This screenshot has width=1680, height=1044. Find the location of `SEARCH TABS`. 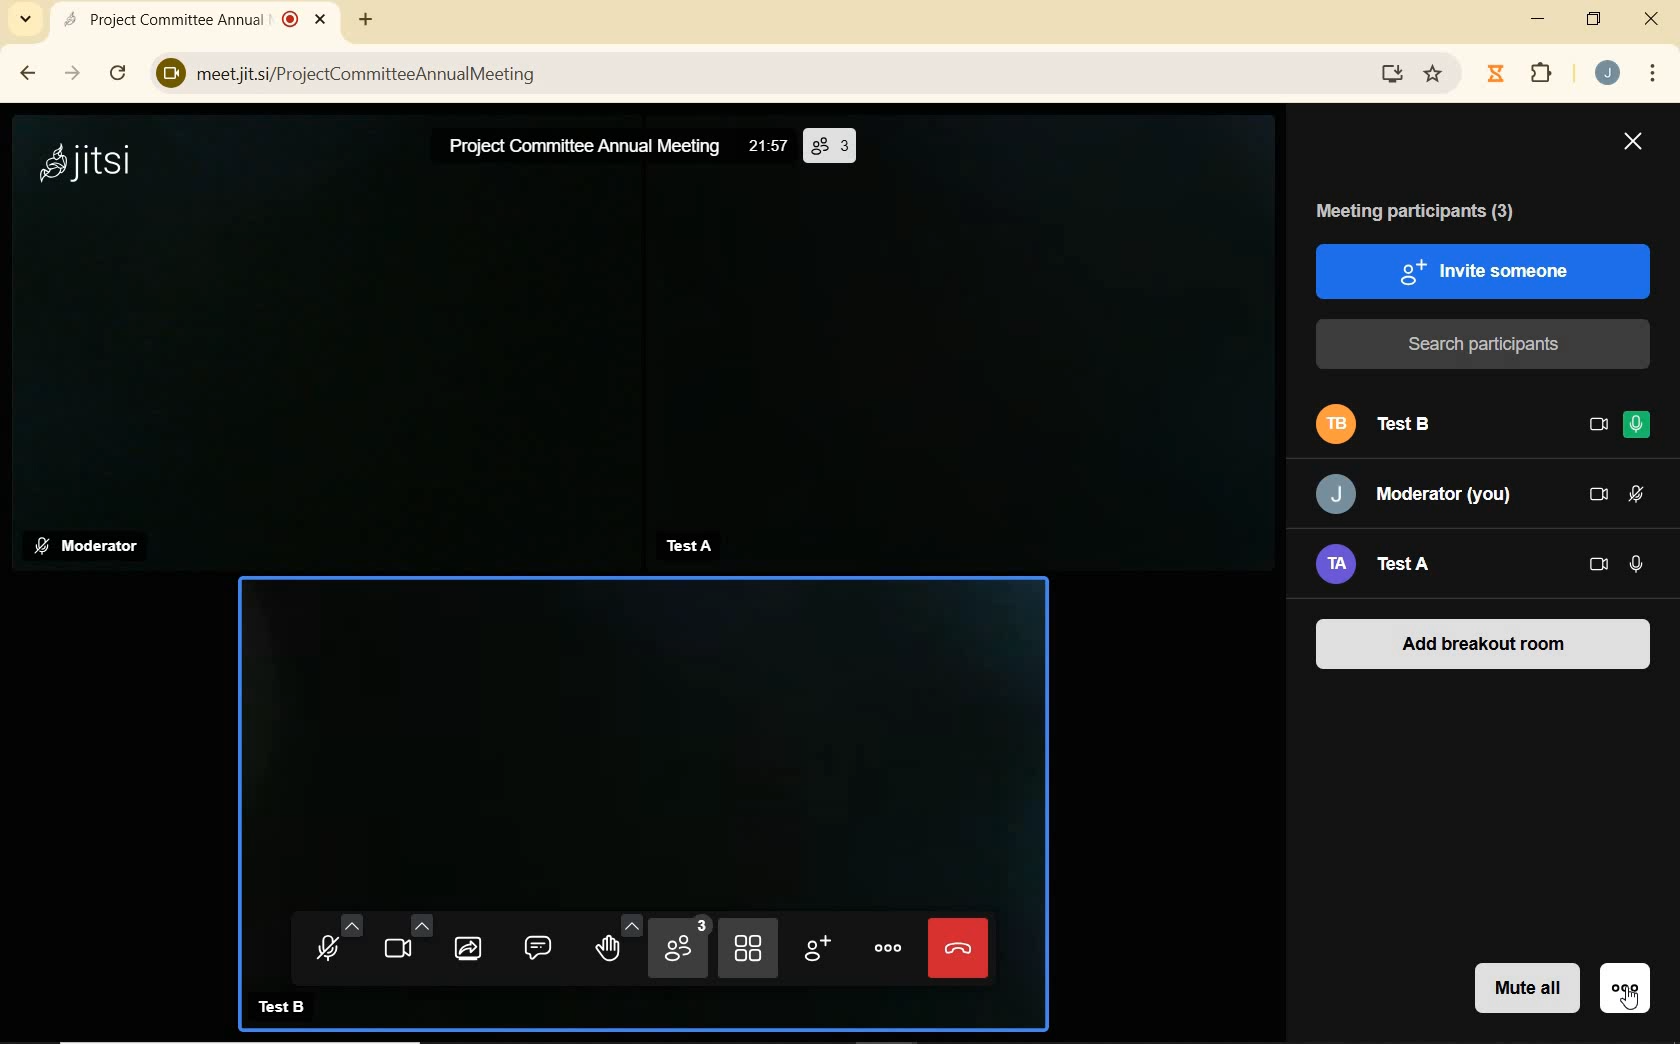

SEARCH TABS is located at coordinates (26, 23).